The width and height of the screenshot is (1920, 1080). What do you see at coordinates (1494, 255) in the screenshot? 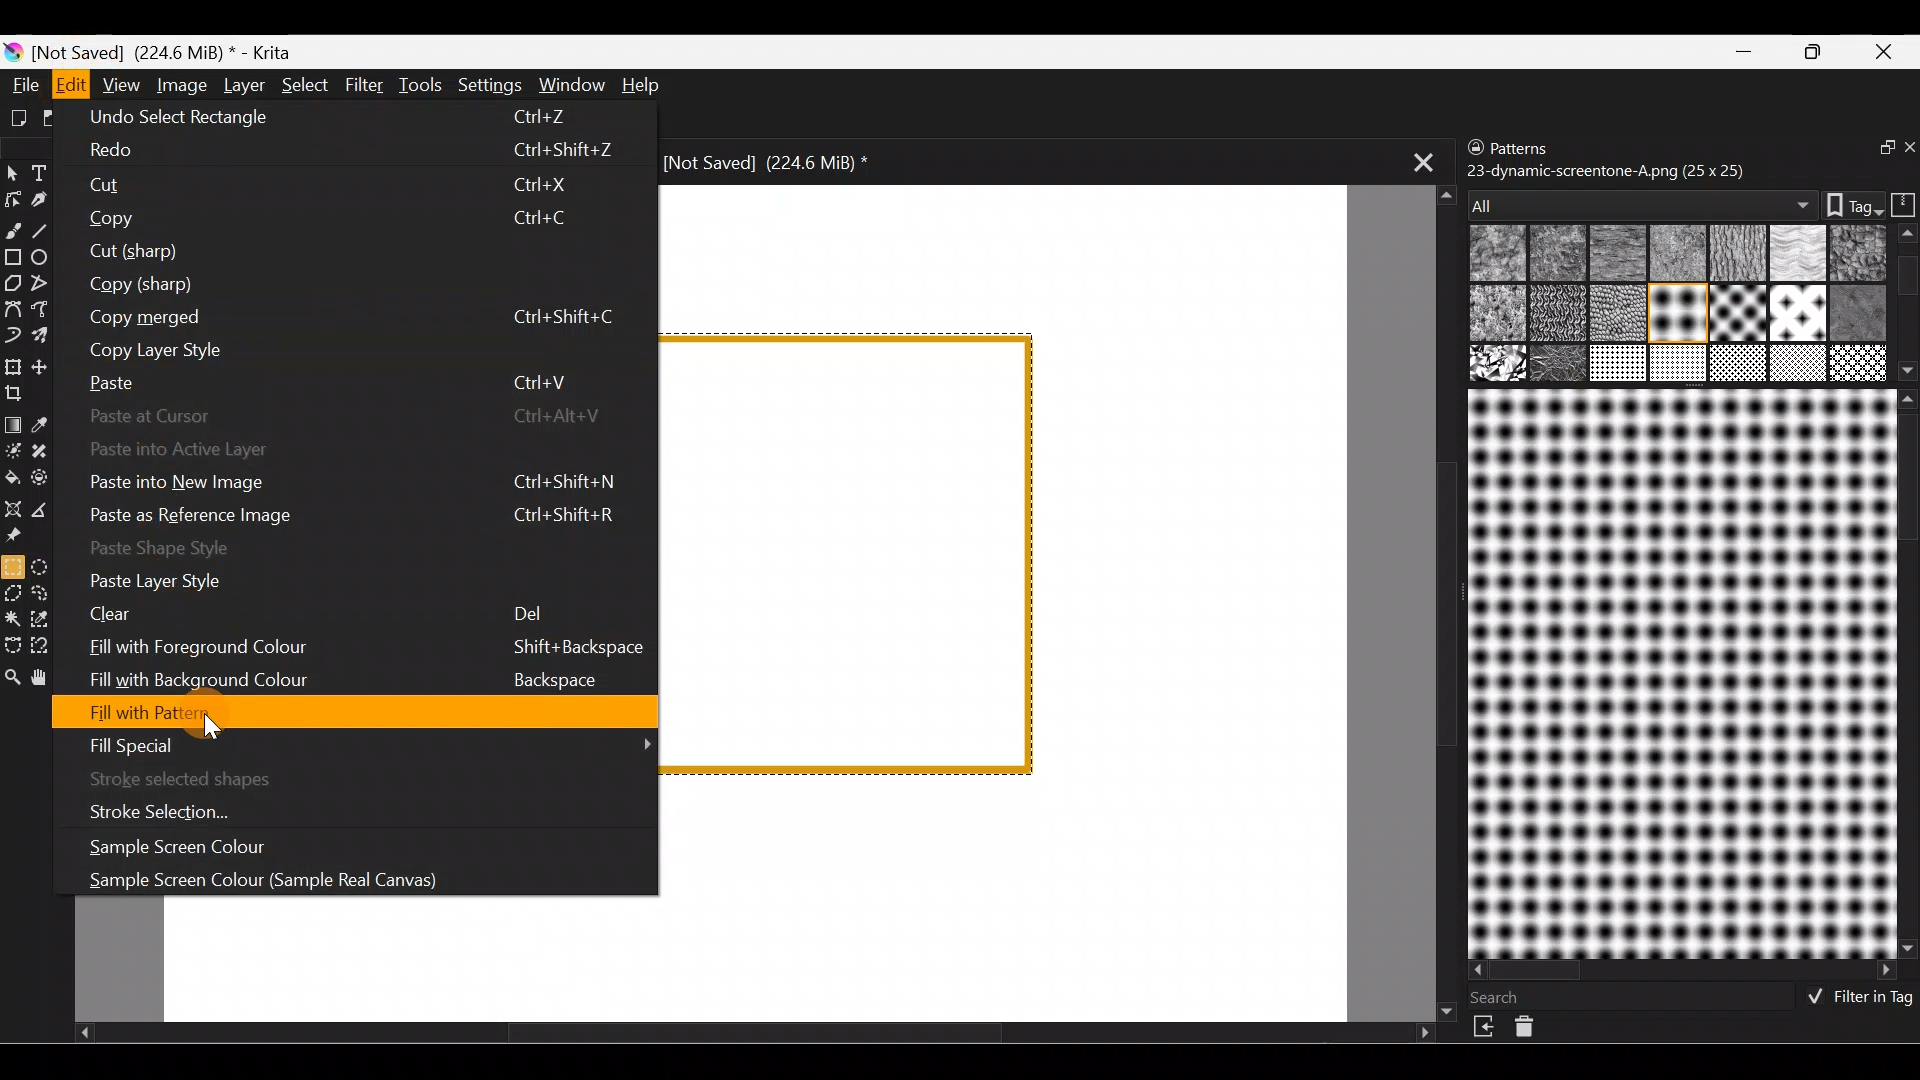
I see `01 canvas.png` at bounding box center [1494, 255].